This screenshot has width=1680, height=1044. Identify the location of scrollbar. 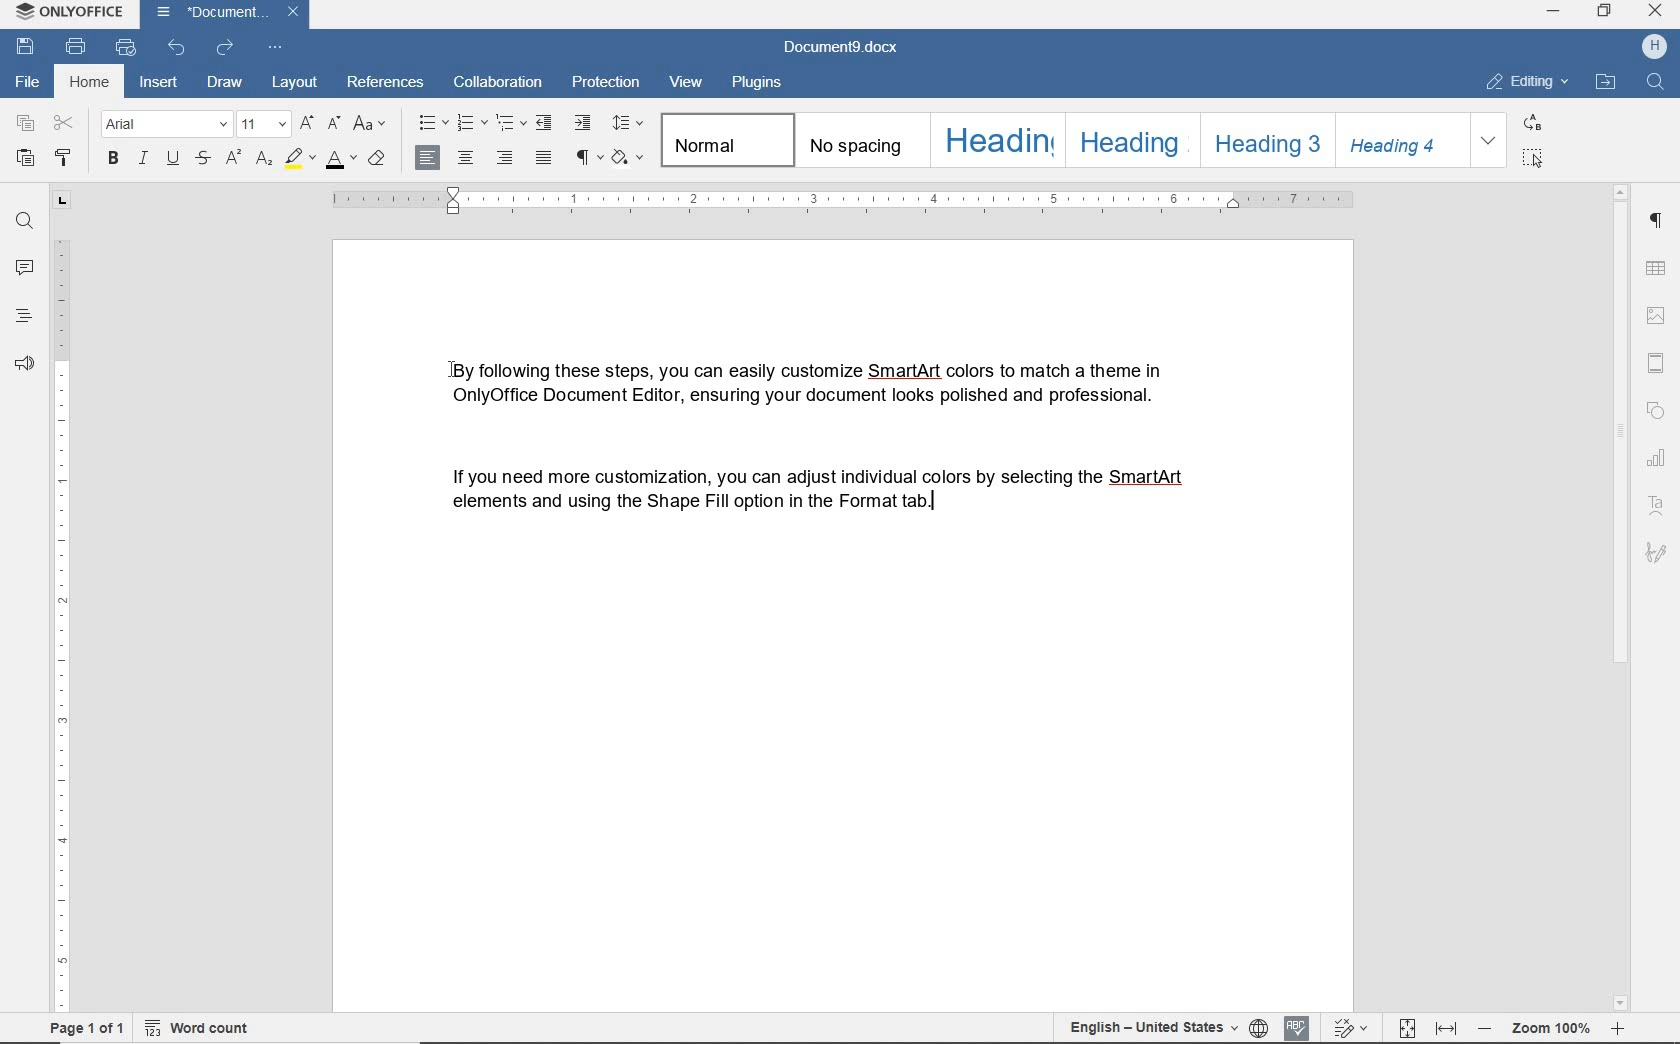
(1620, 597).